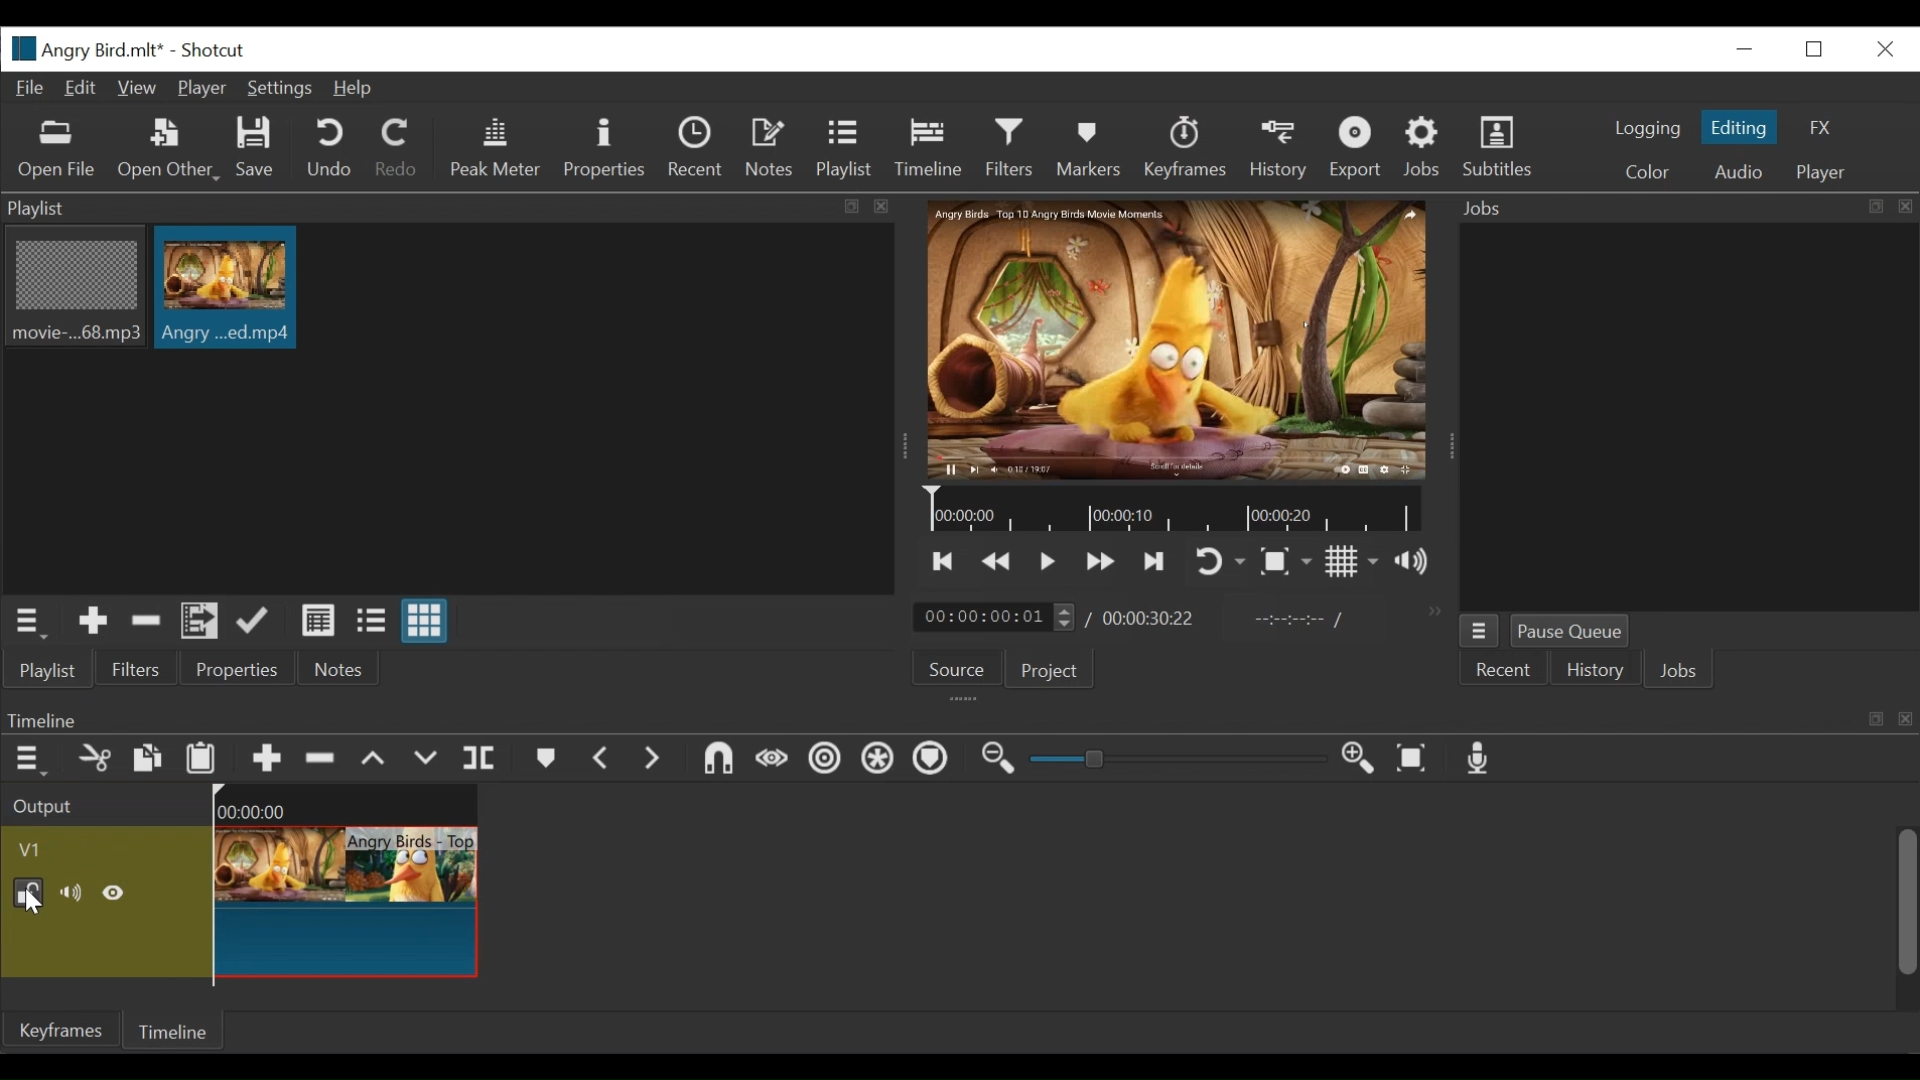 This screenshot has height=1080, width=1920. Describe the element at coordinates (547, 759) in the screenshot. I see `Markers` at that location.